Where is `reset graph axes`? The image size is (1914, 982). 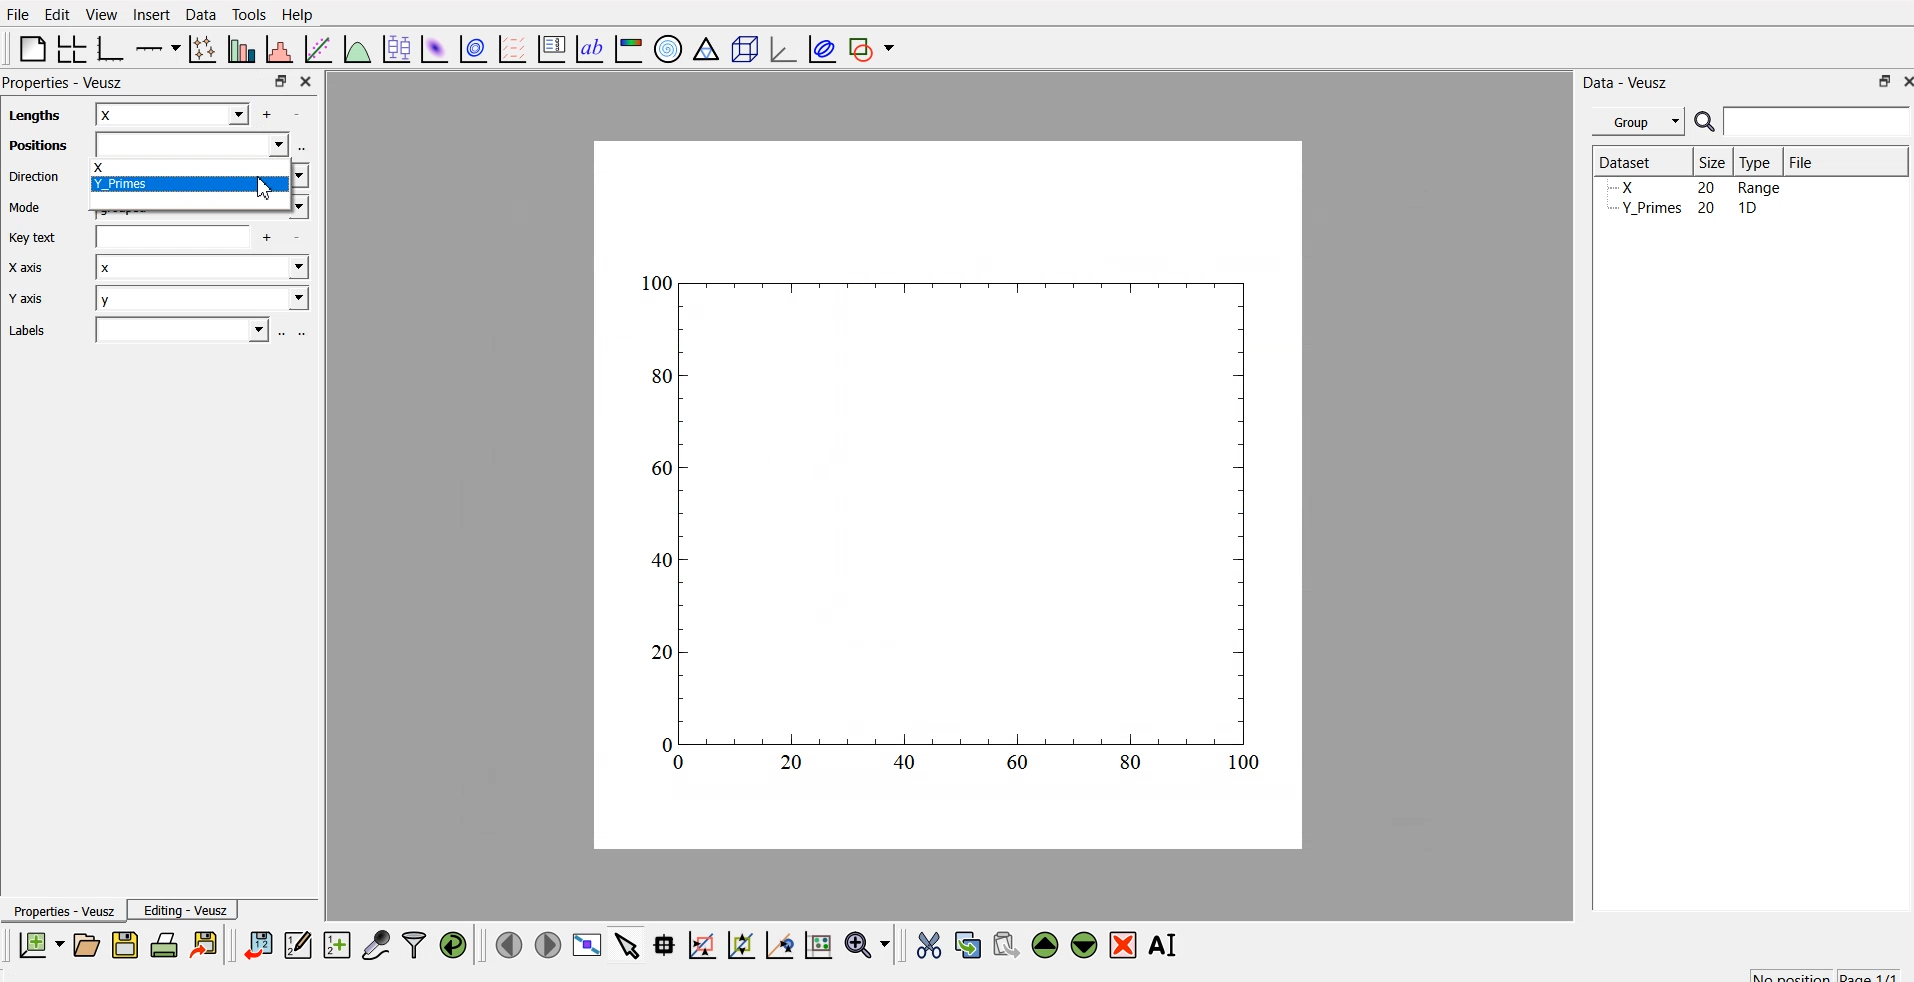
reset graph axes is located at coordinates (817, 942).